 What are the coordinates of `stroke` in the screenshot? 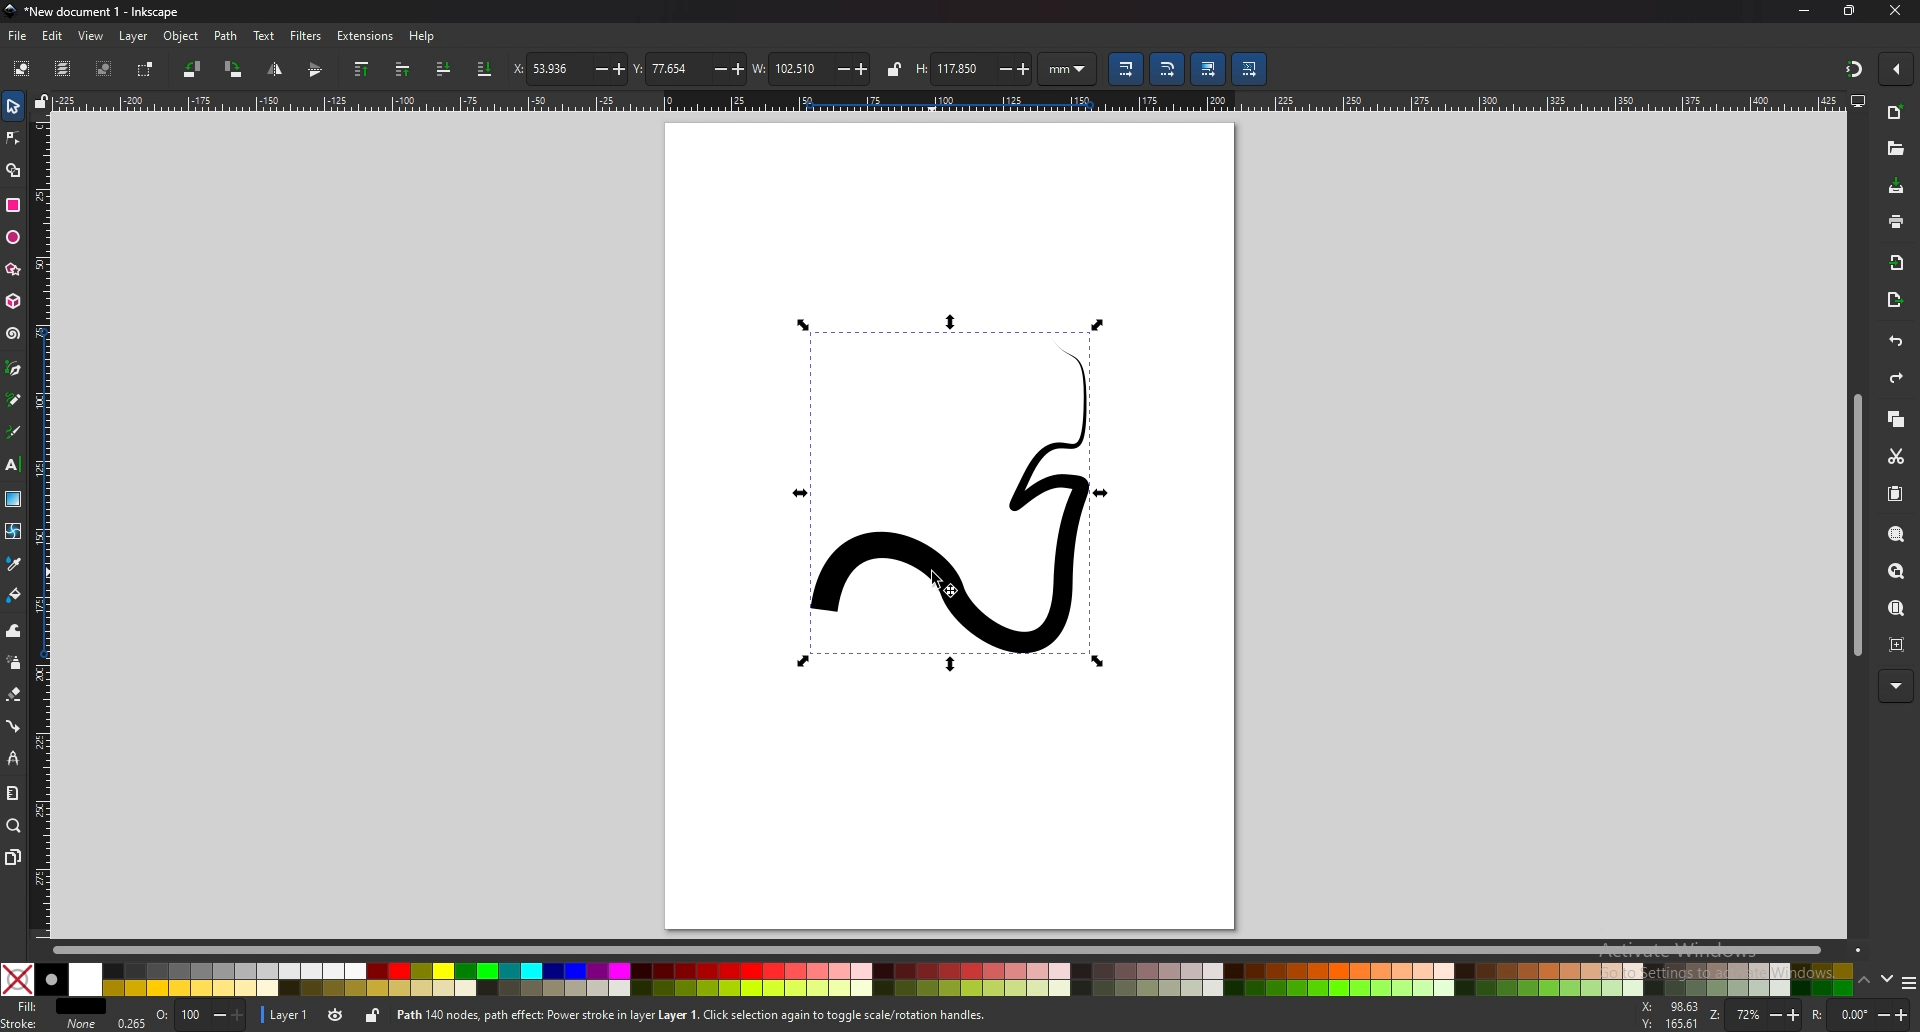 It's located at (51, 1024).